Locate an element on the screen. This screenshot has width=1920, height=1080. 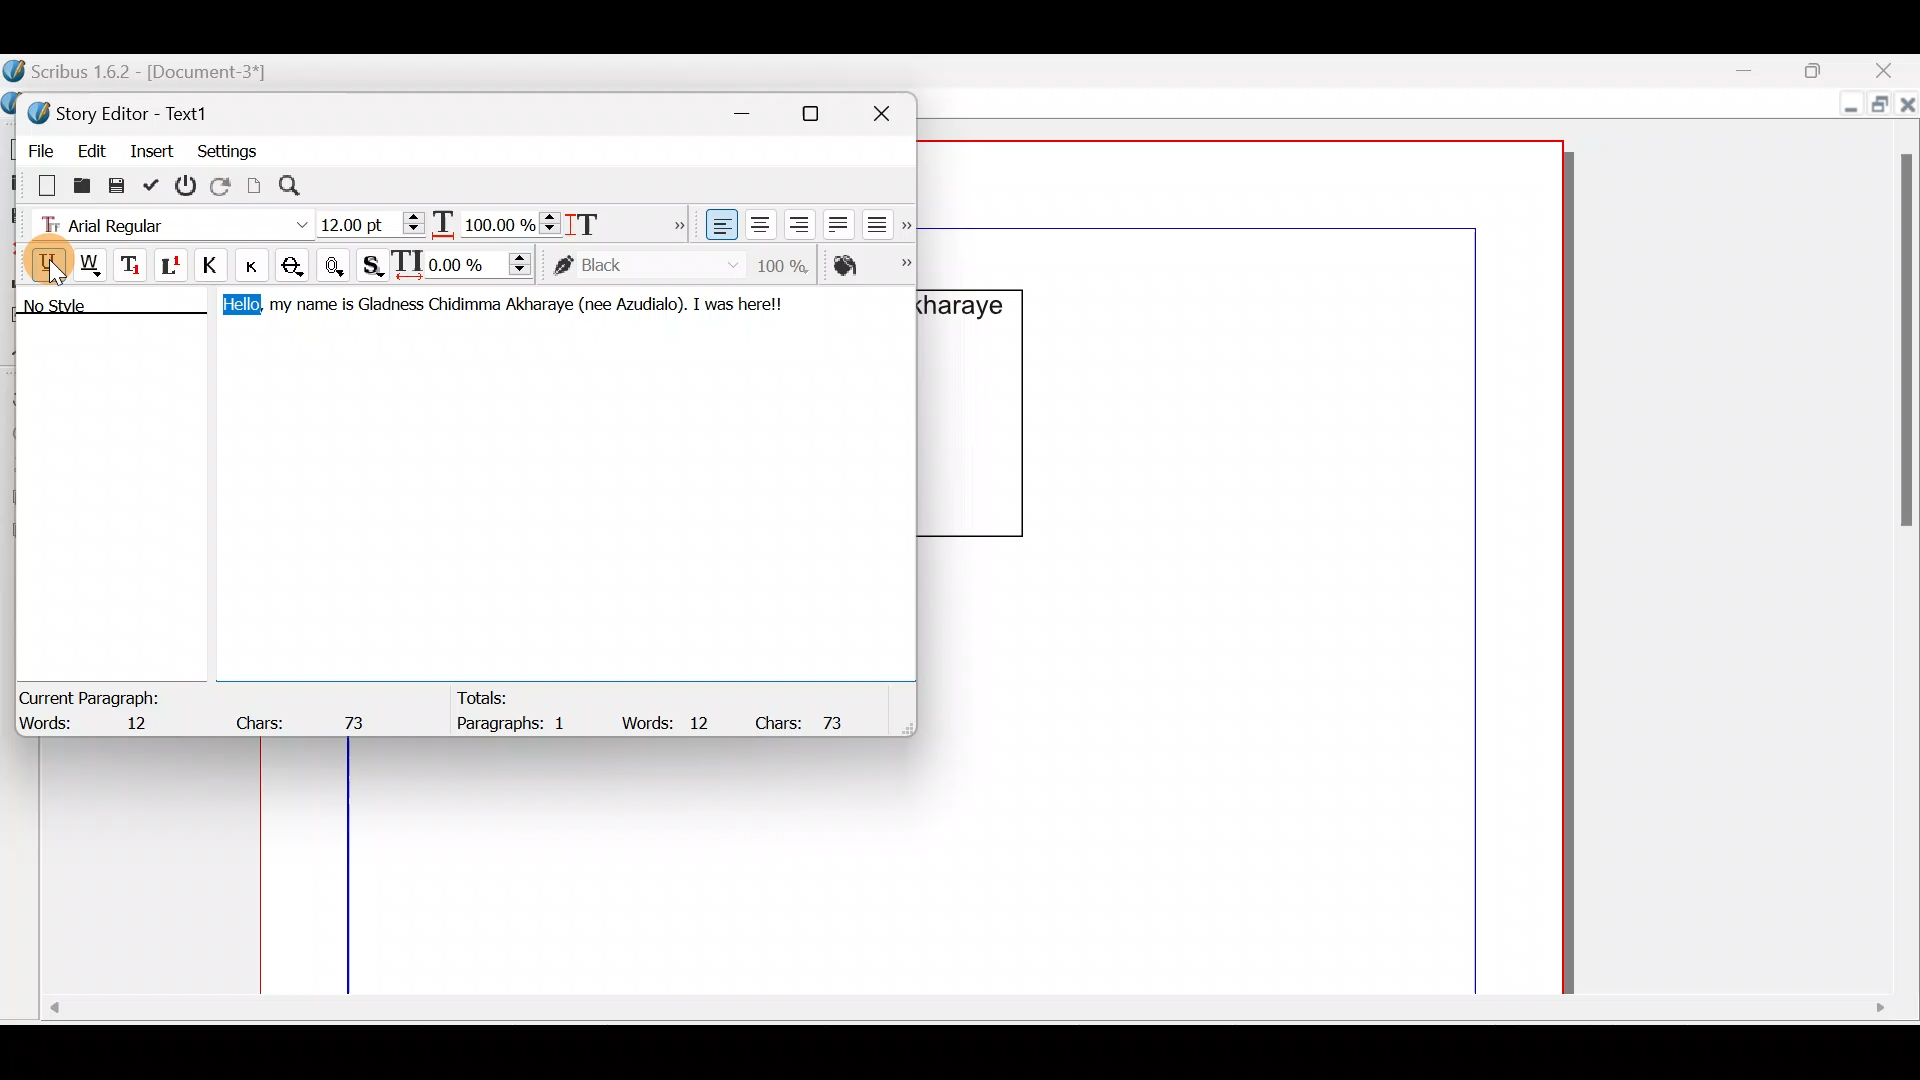
Insert  is located at coordinates (153, 149).